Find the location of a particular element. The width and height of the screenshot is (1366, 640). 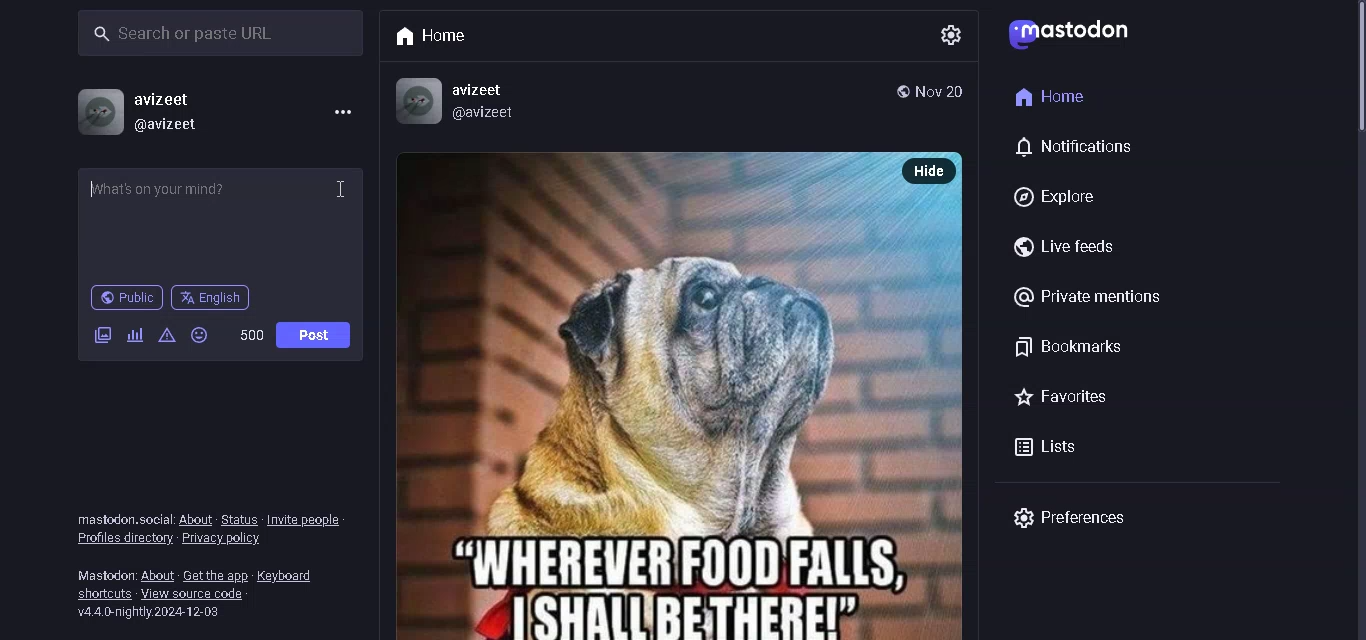

Cursor is located at coordinates (339, 189).